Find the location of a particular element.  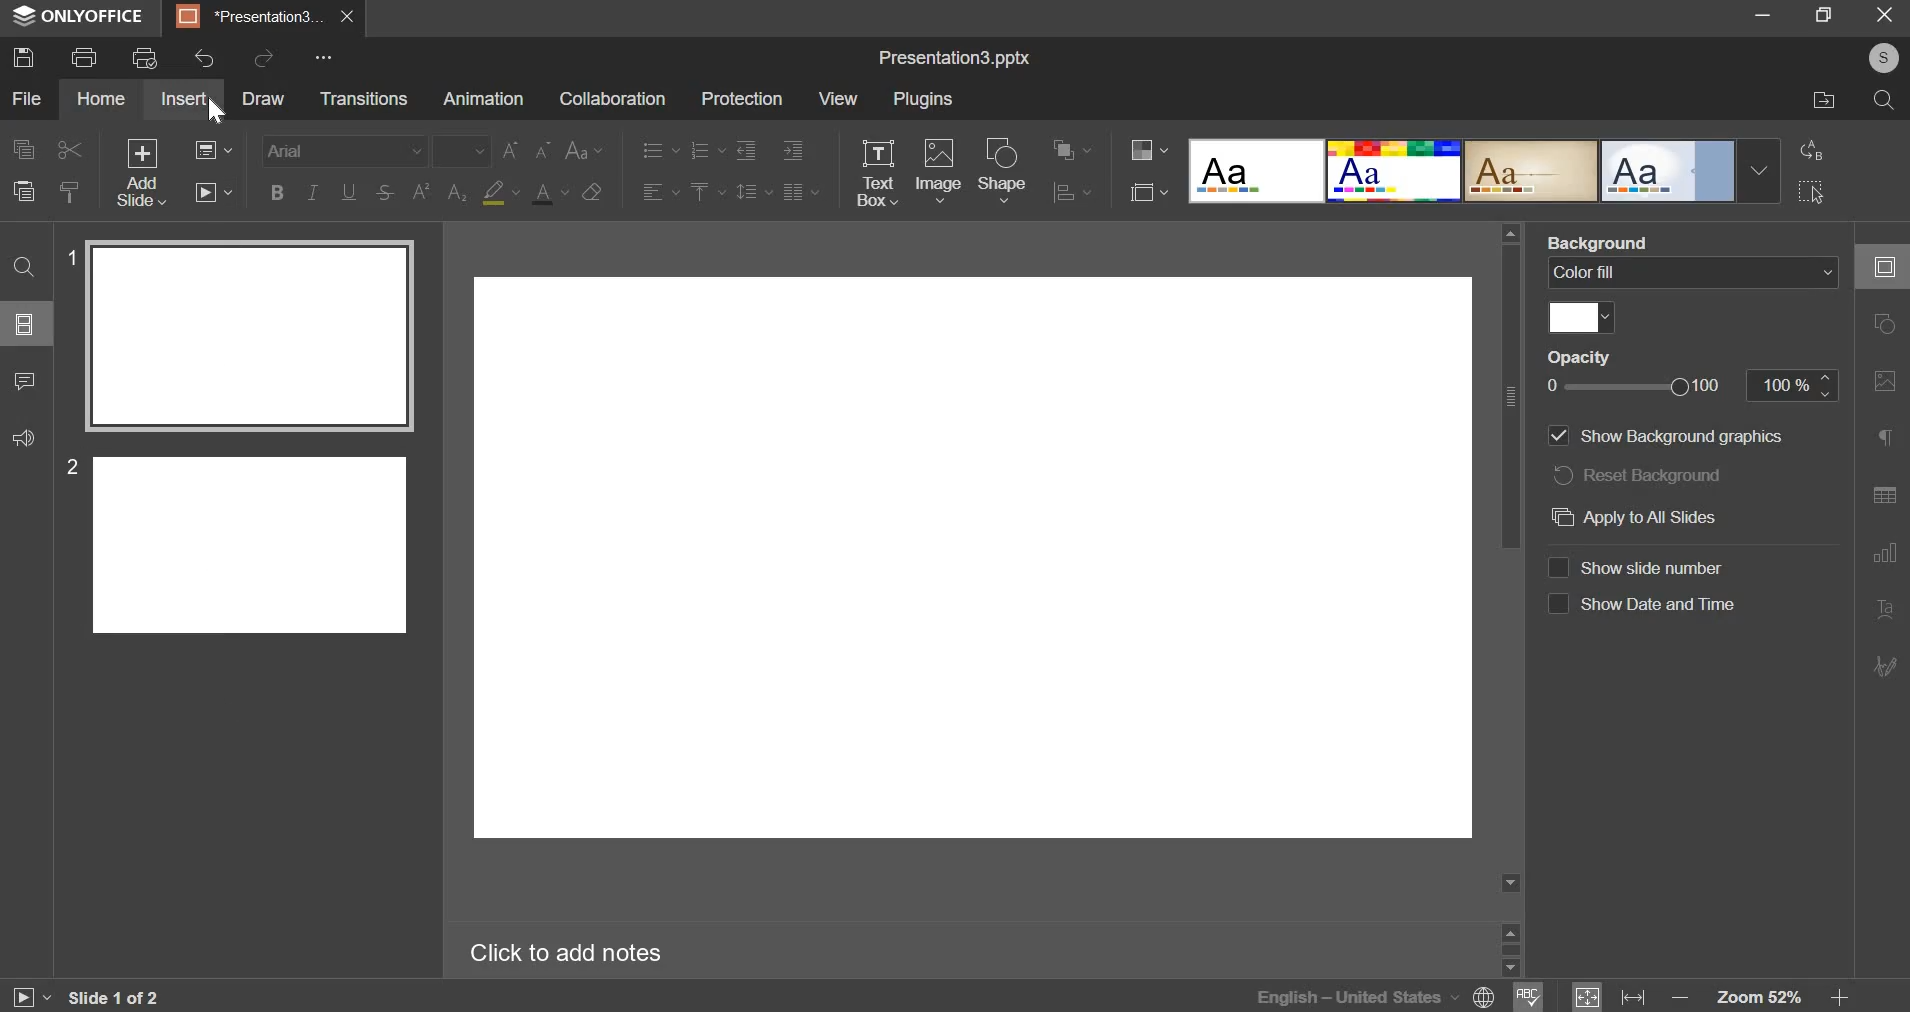

plugins is located at coordinates (923, 98).